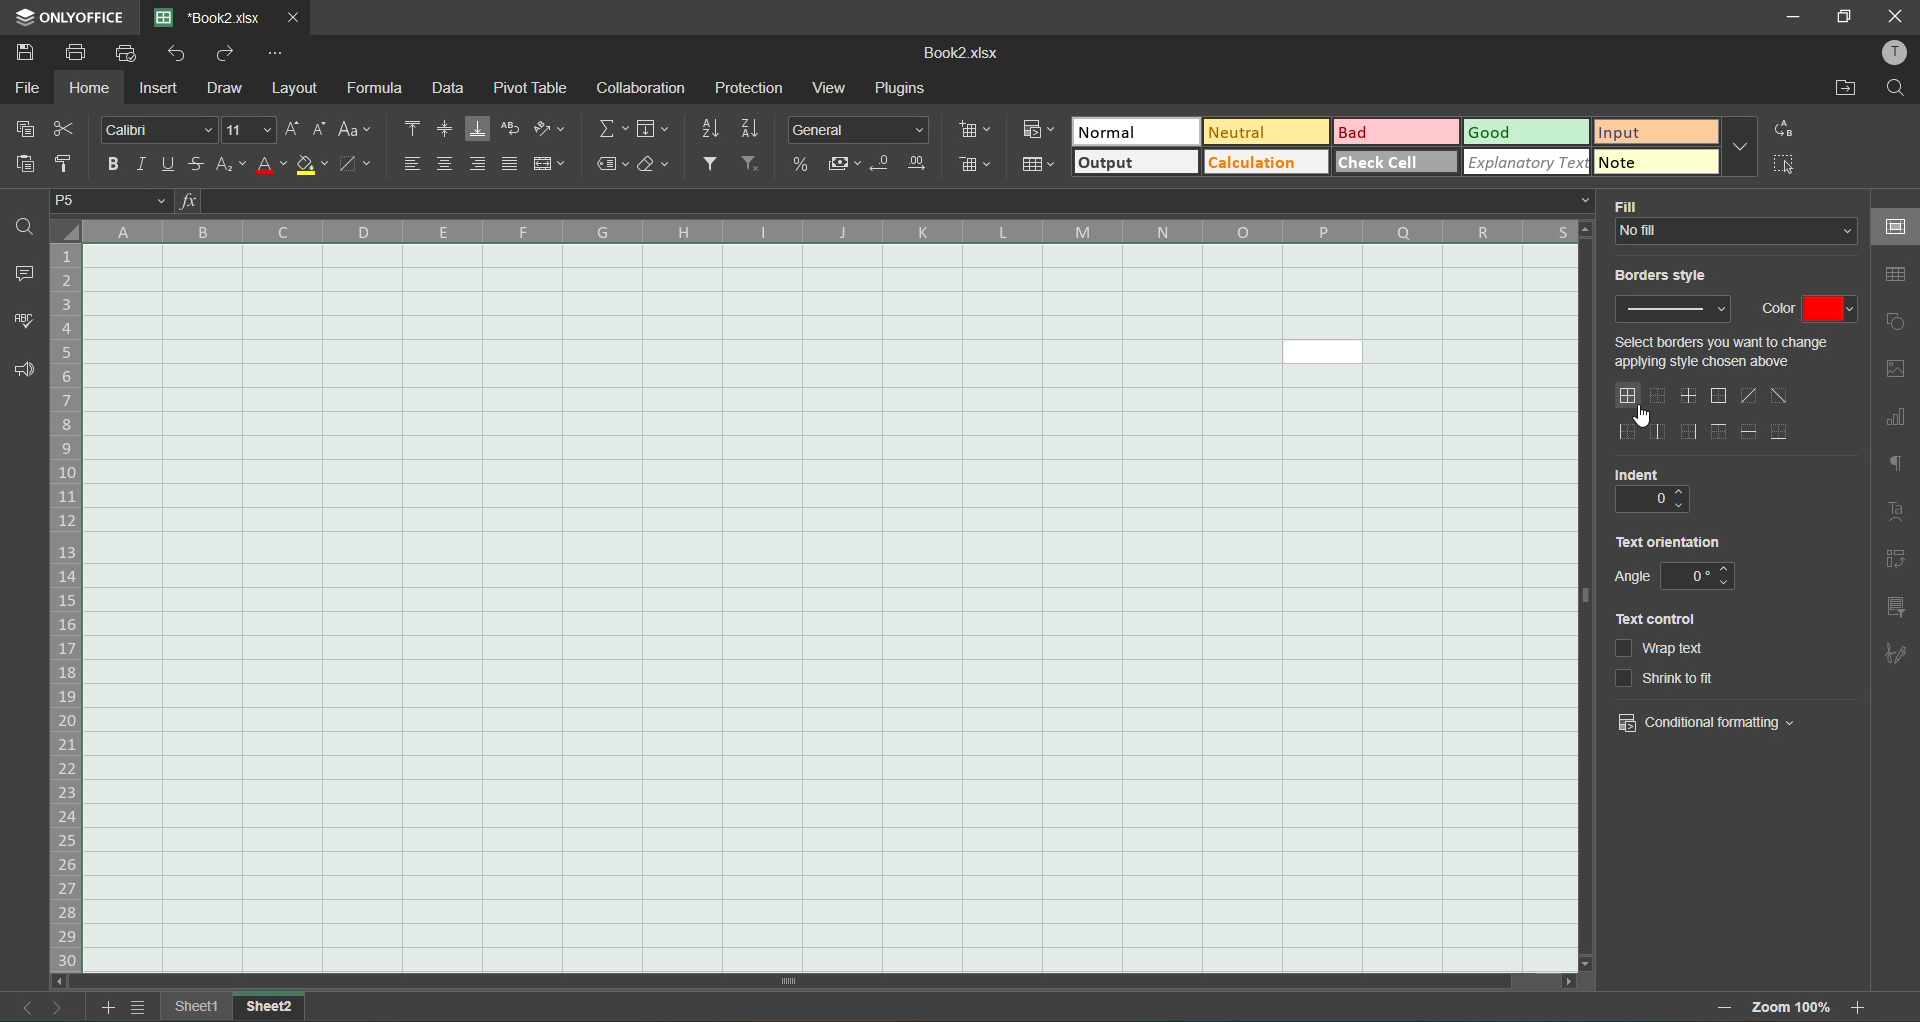 The width and height of the screenshot is (1920, 1022). I want to click on filter, so click(716, 164).